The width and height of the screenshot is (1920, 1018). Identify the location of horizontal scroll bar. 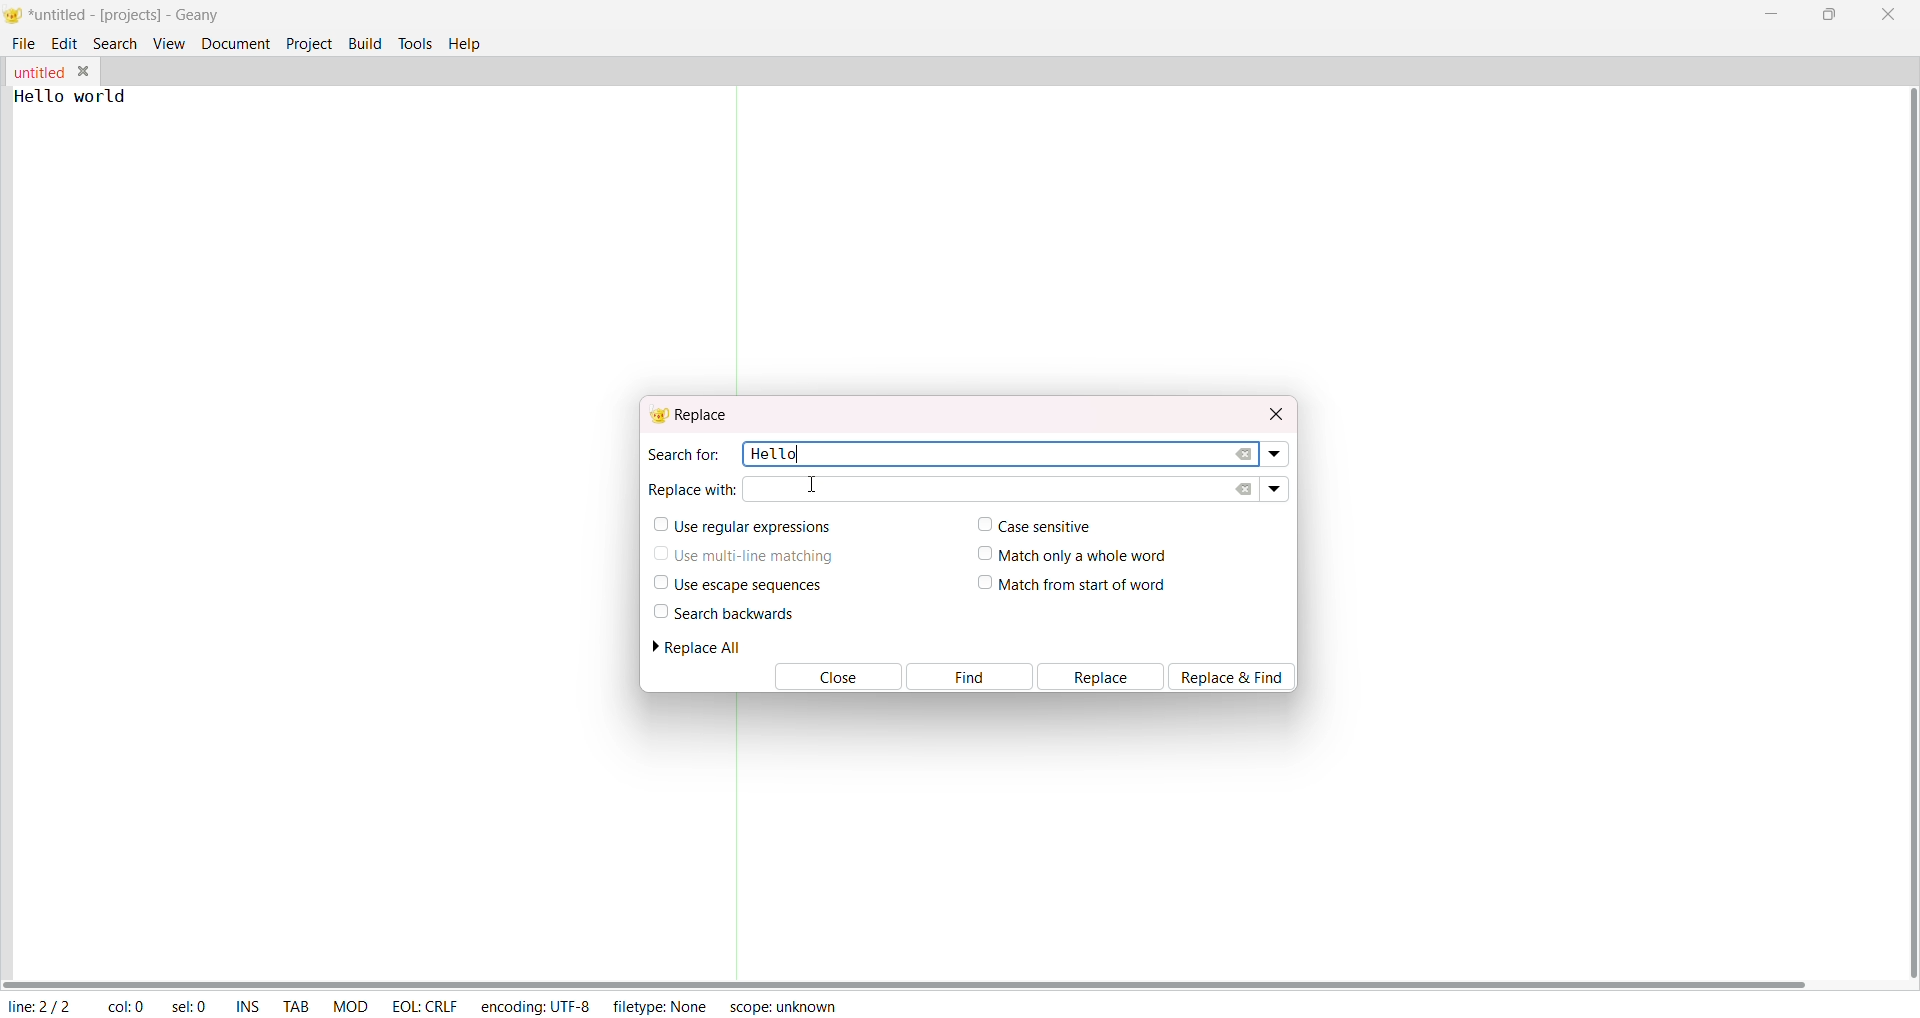
(908, 982).